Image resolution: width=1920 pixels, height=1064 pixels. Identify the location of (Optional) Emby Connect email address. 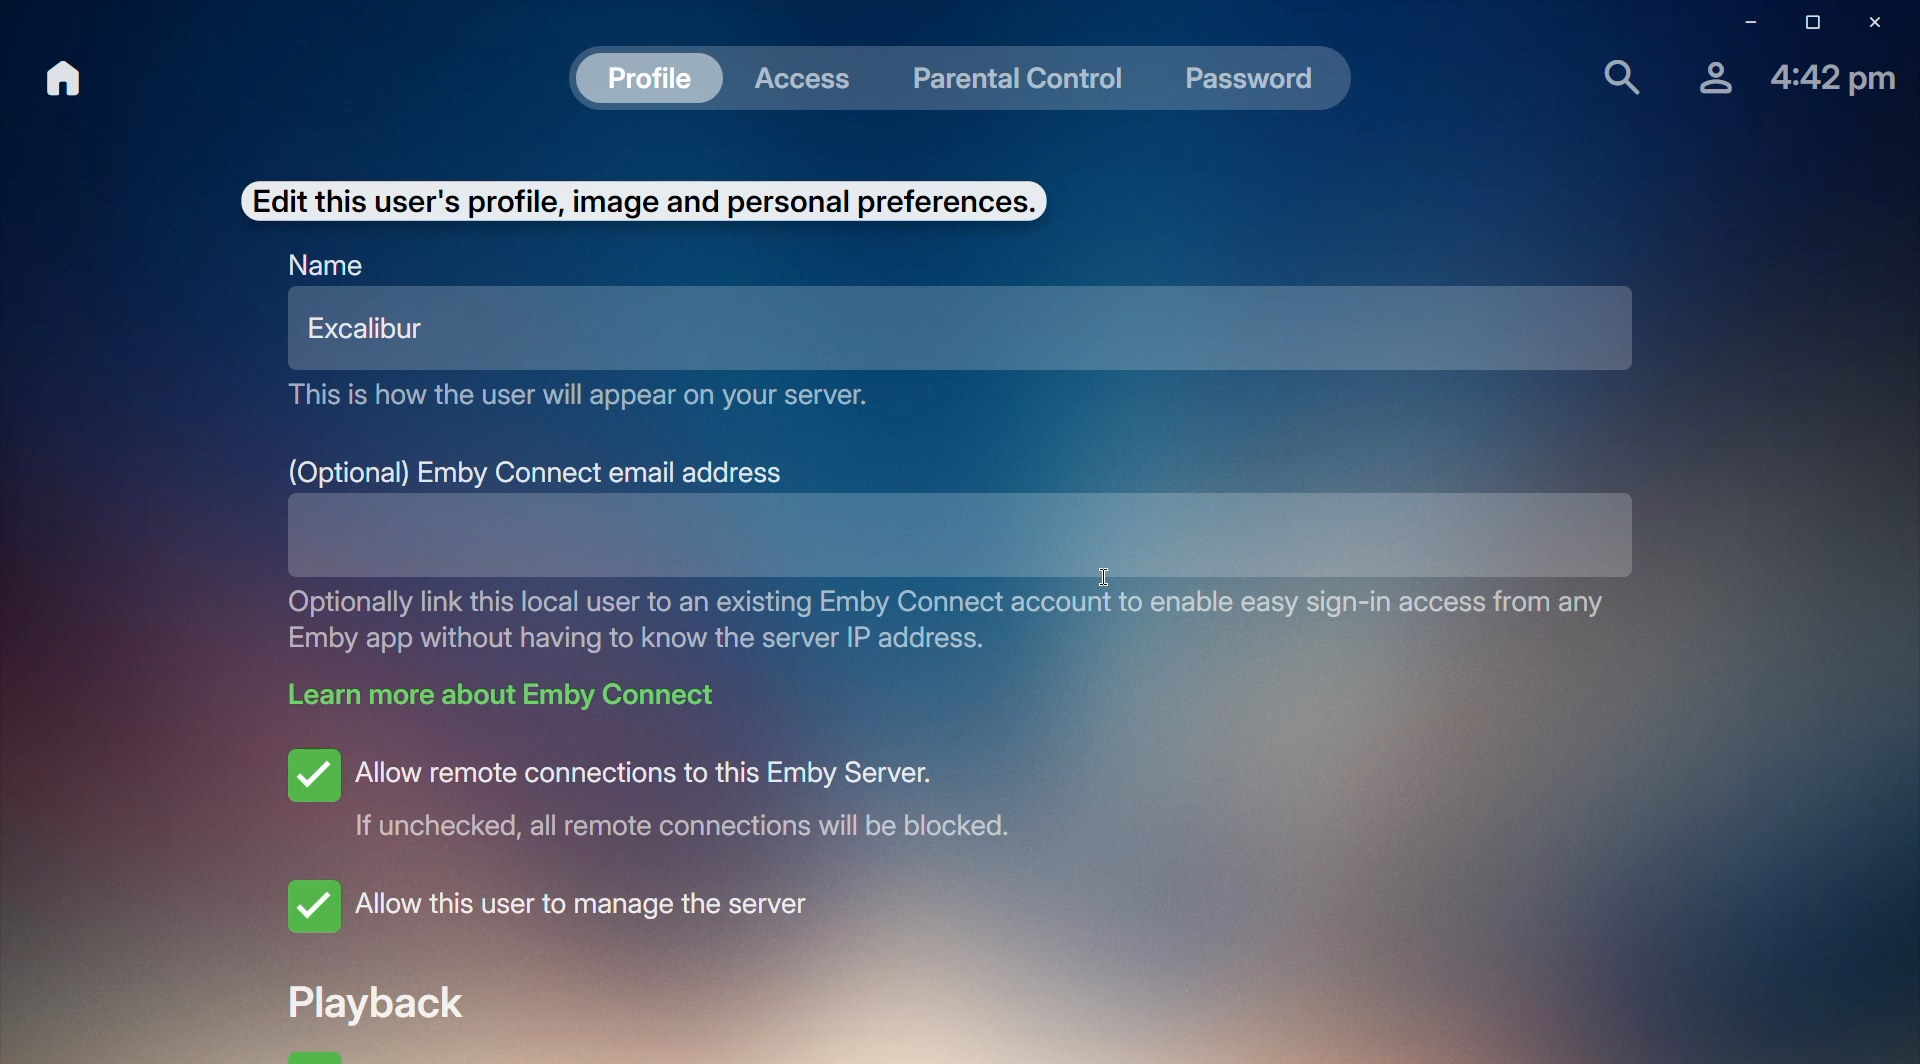
(536, 475).